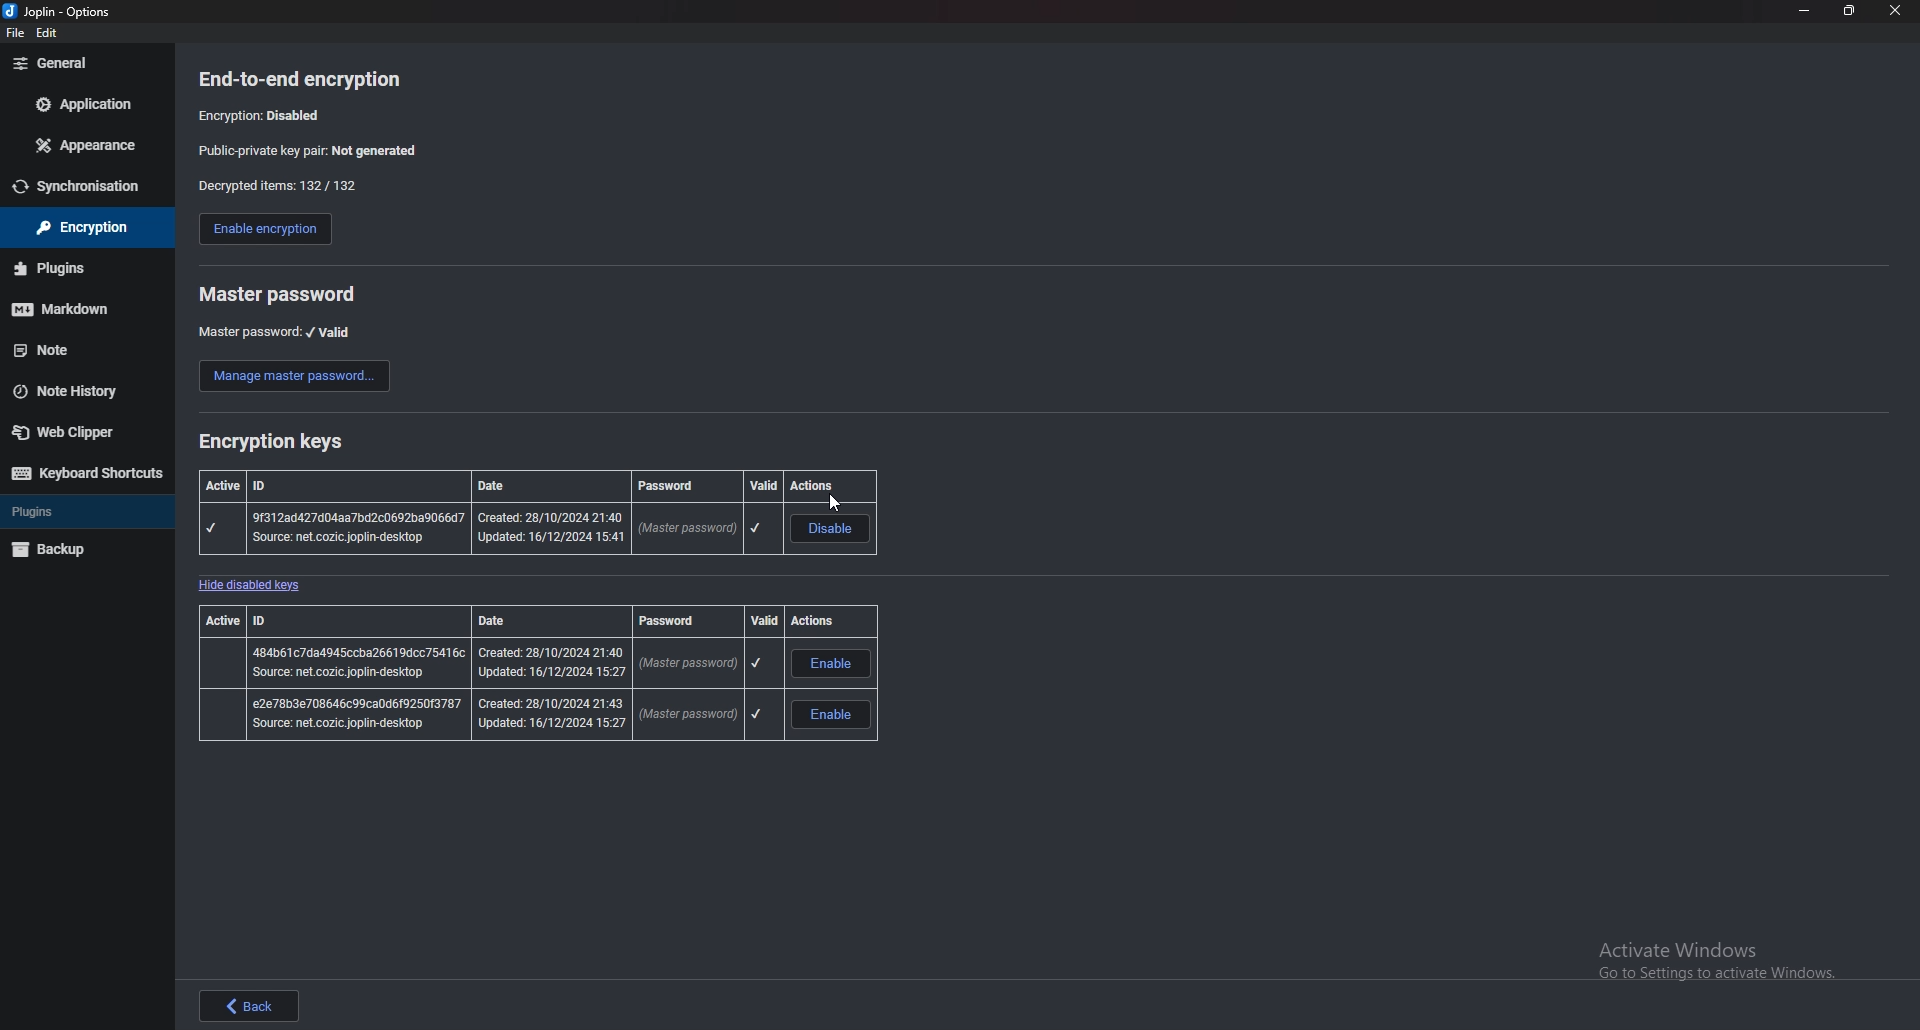  What do you see at coordinates (83, 146) in the screenshot?
I see `appearance` at bounding box center [83, 146].